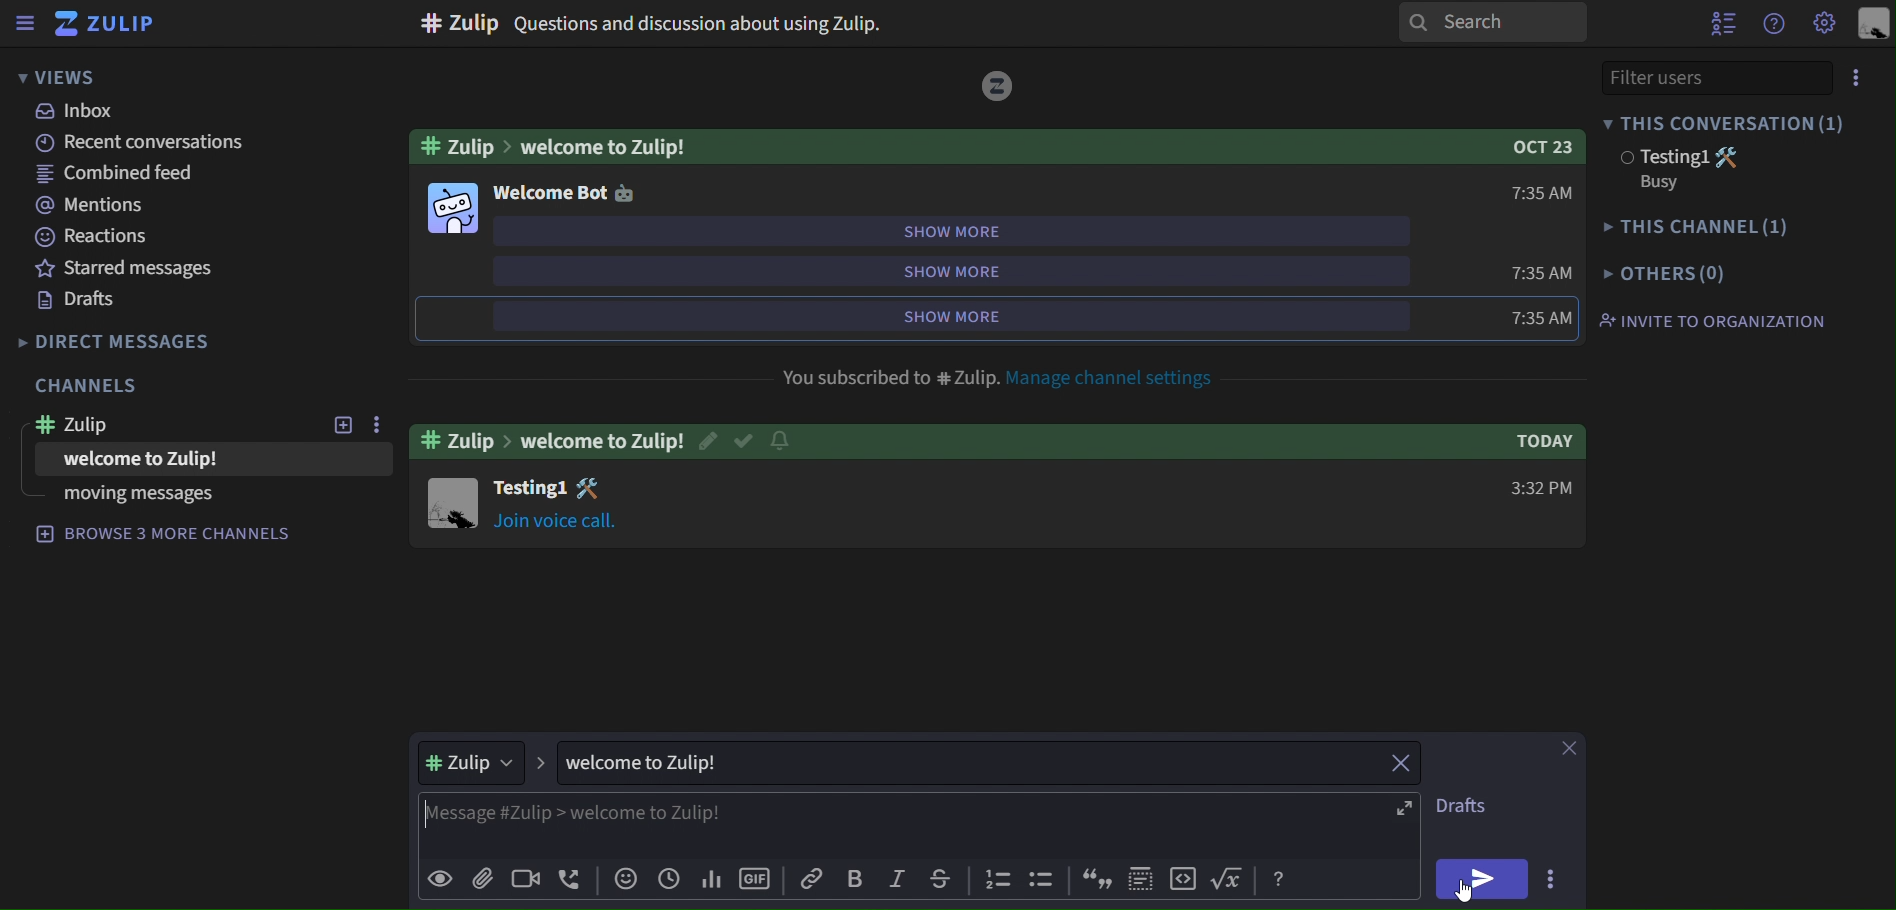 This screenshot has height=910, width=1896. I want to click on Testing1 , so click(563, 488).